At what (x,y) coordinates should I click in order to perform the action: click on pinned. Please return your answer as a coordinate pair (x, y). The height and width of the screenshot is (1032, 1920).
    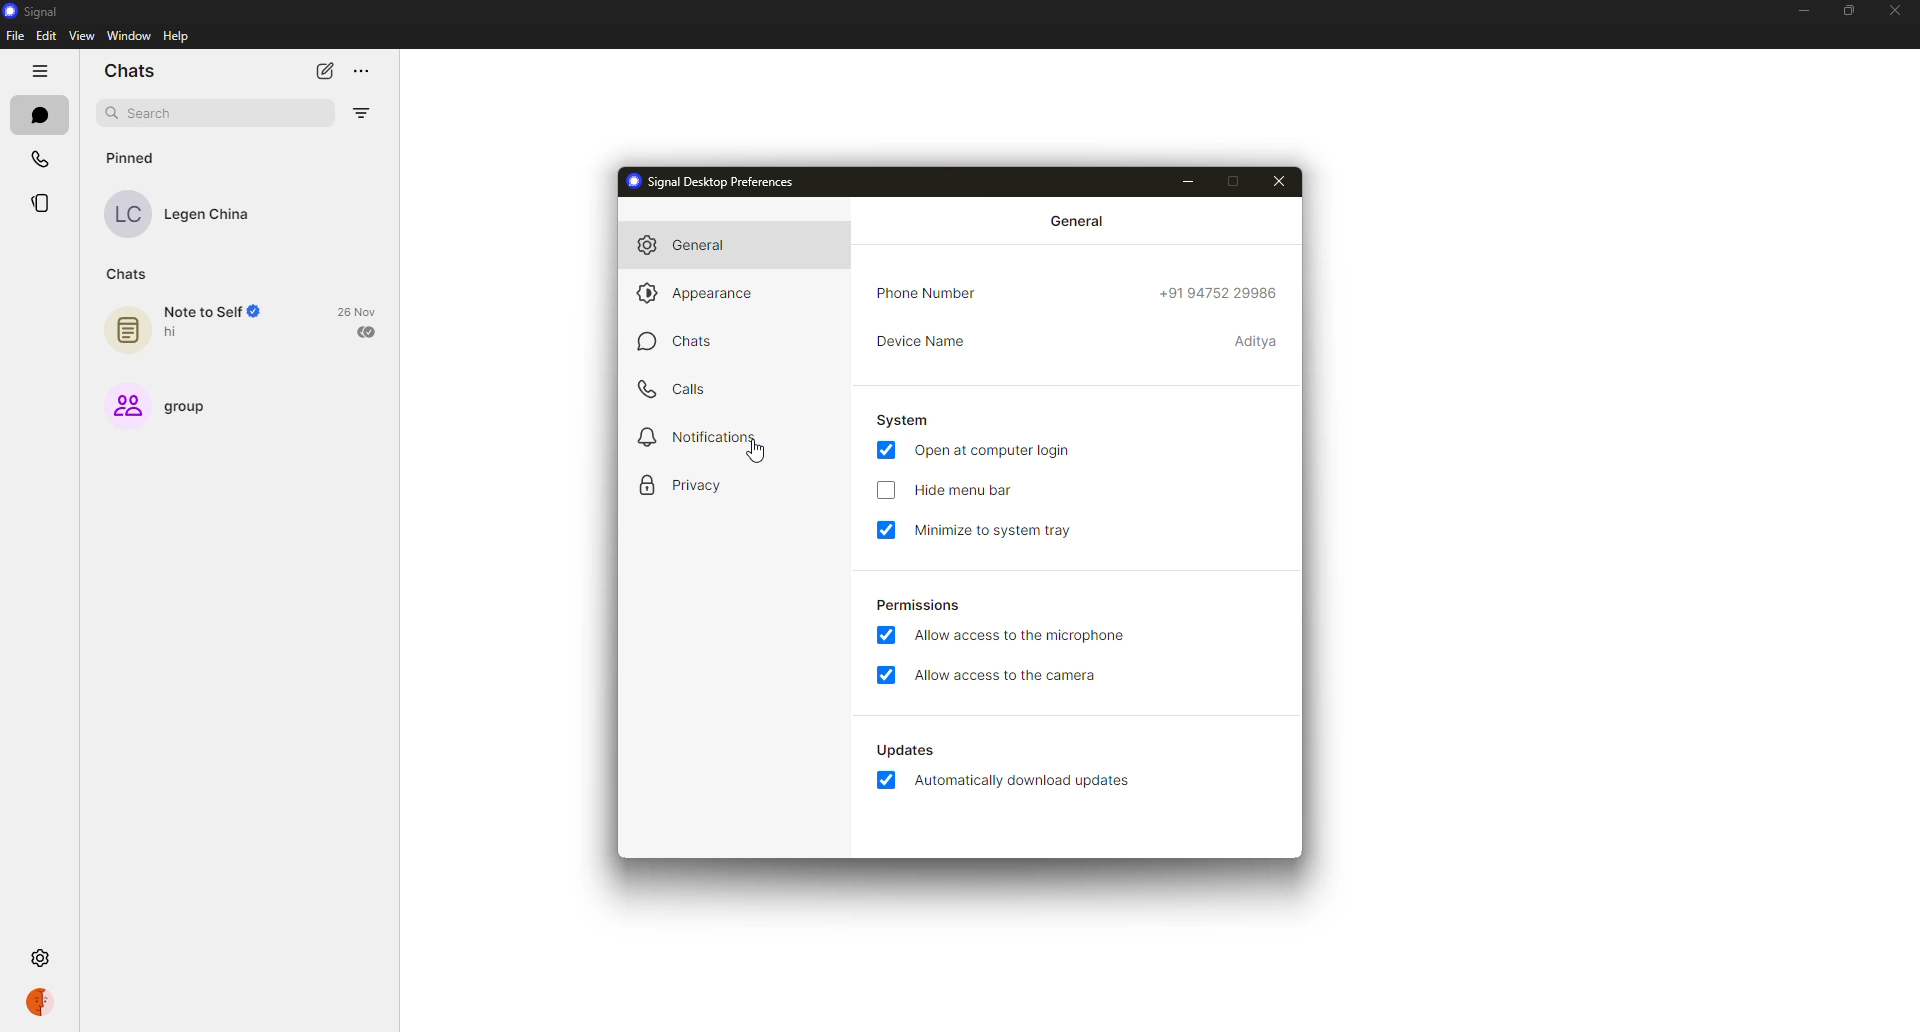
    Looking at the image, I should click on (130, 156).